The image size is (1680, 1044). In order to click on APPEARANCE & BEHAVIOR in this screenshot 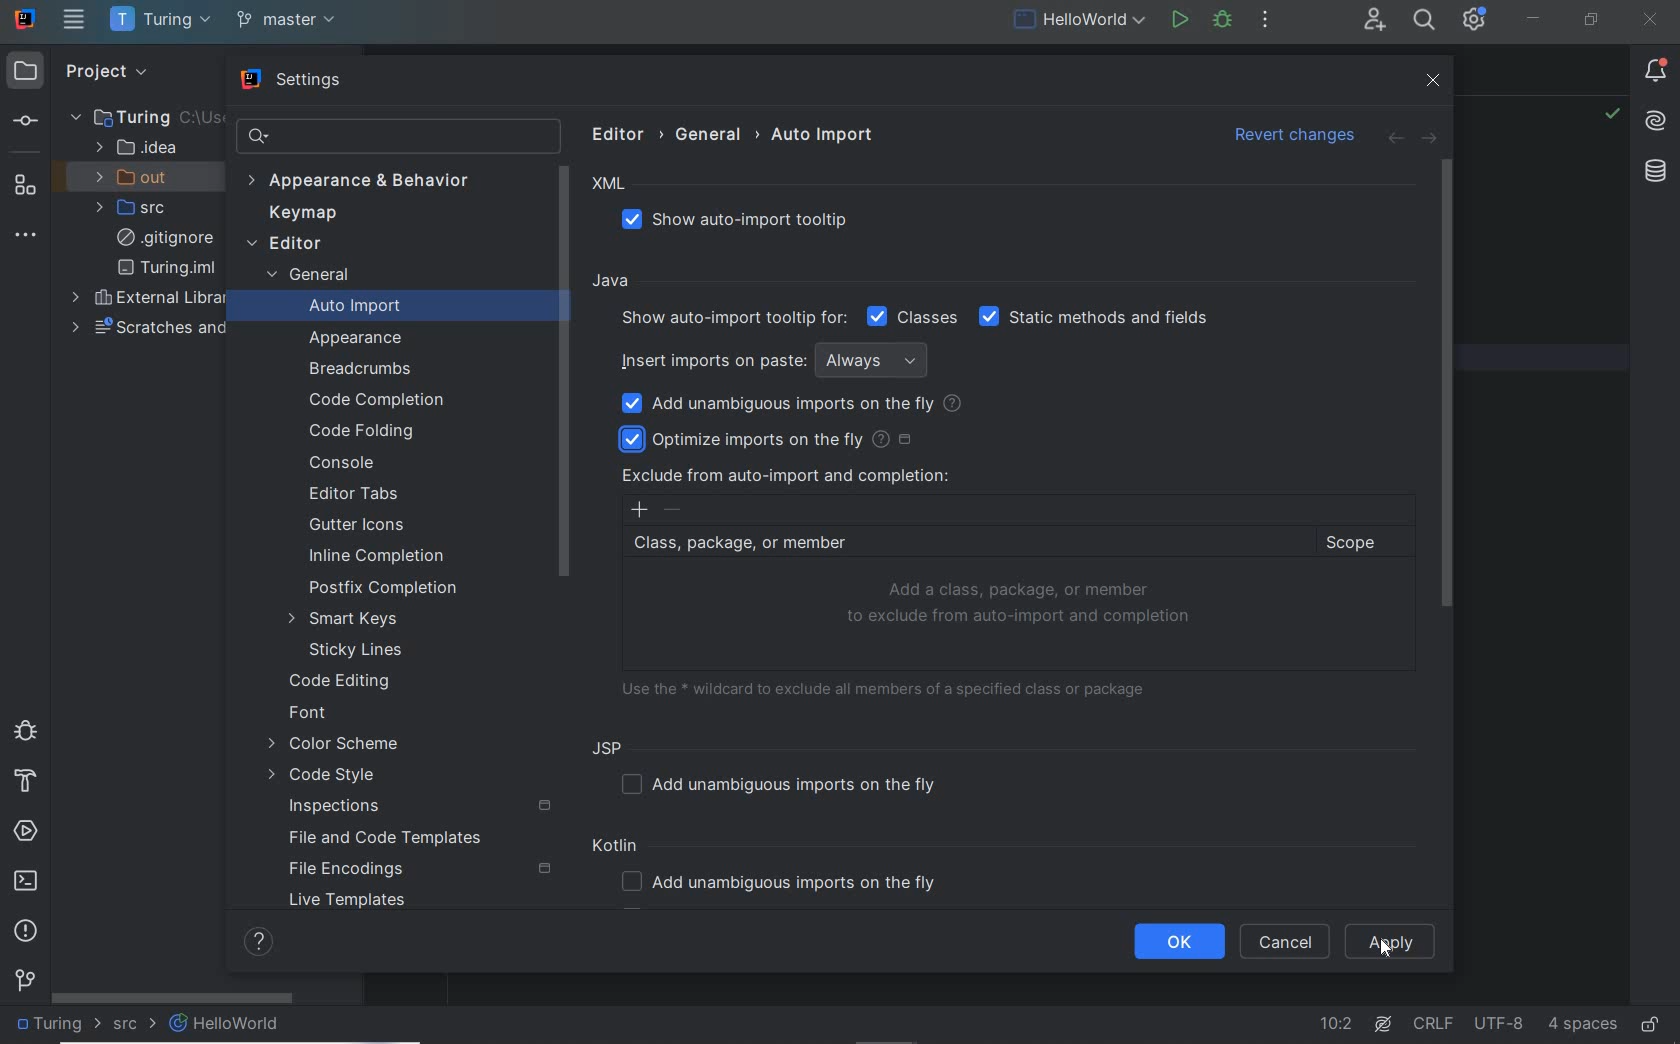, I will do `click(368, 182)`.